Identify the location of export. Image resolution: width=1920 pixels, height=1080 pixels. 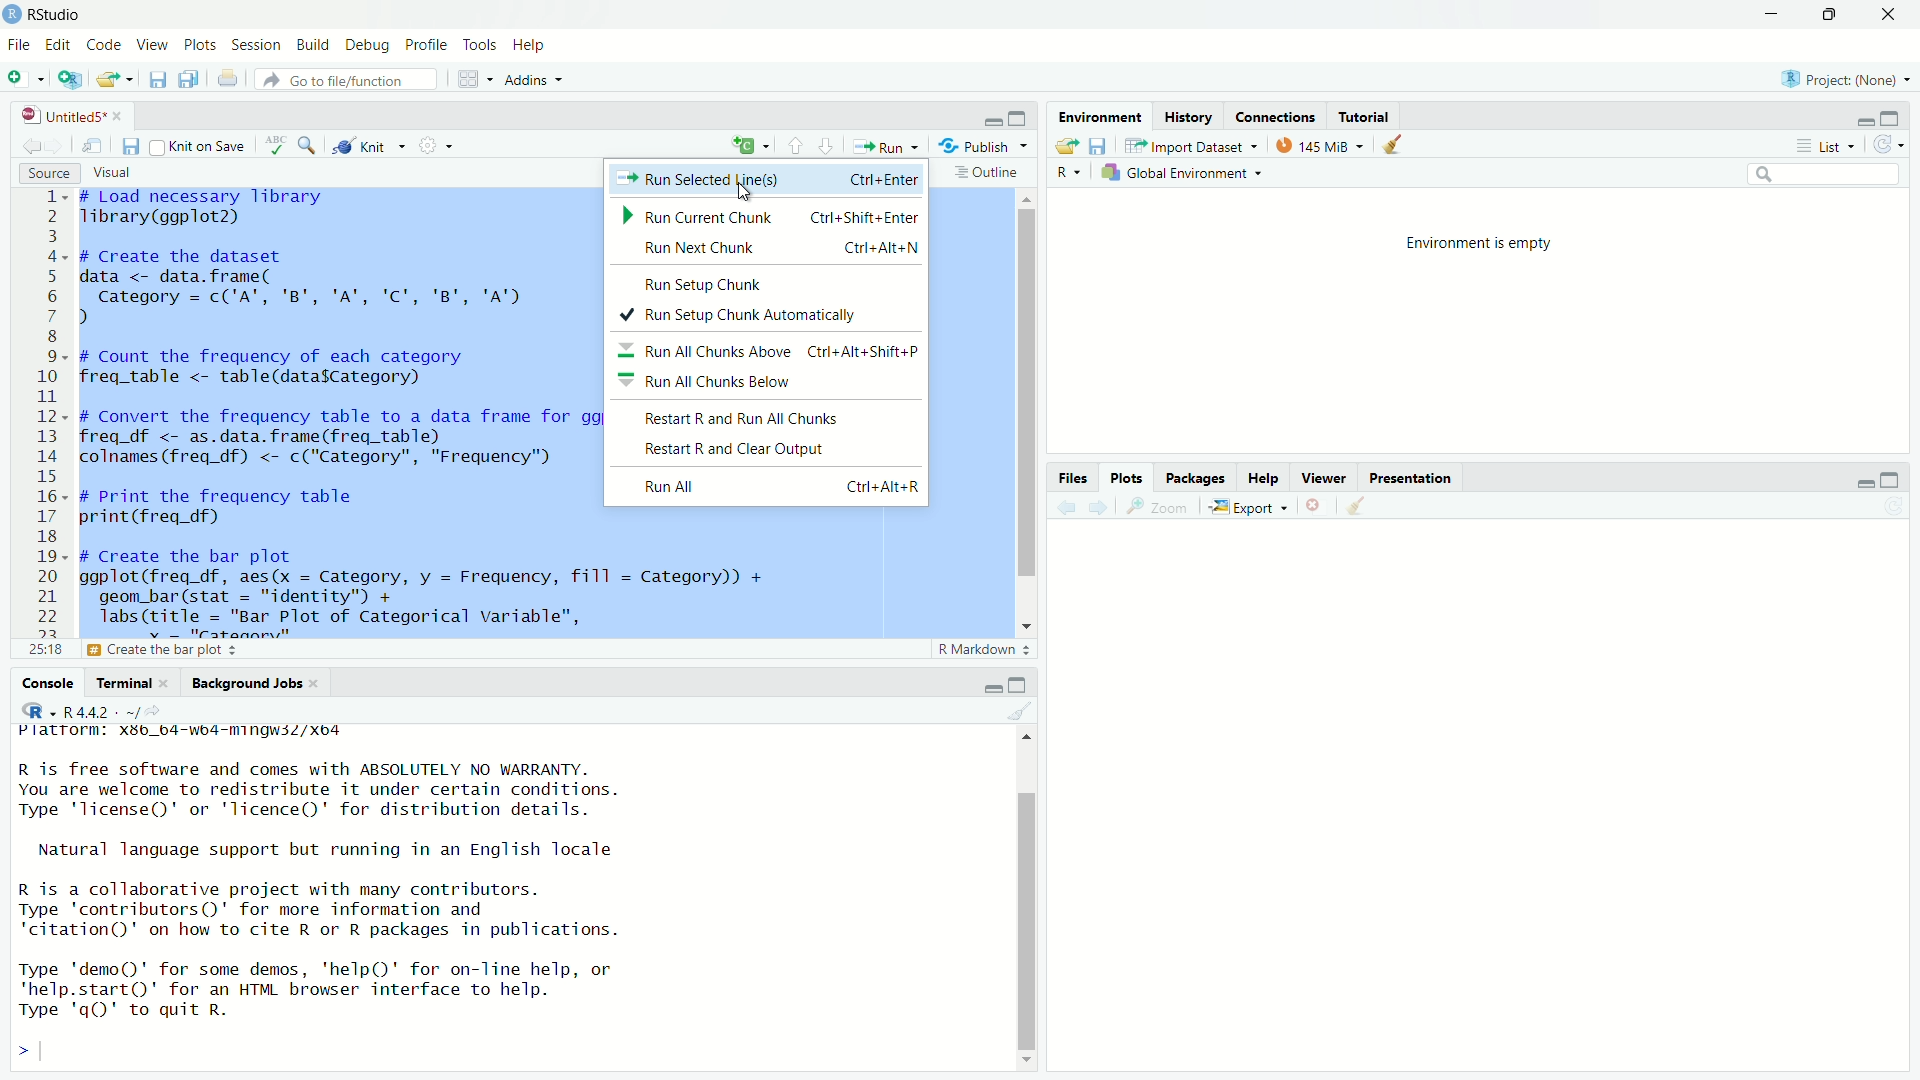
(1246, 508).